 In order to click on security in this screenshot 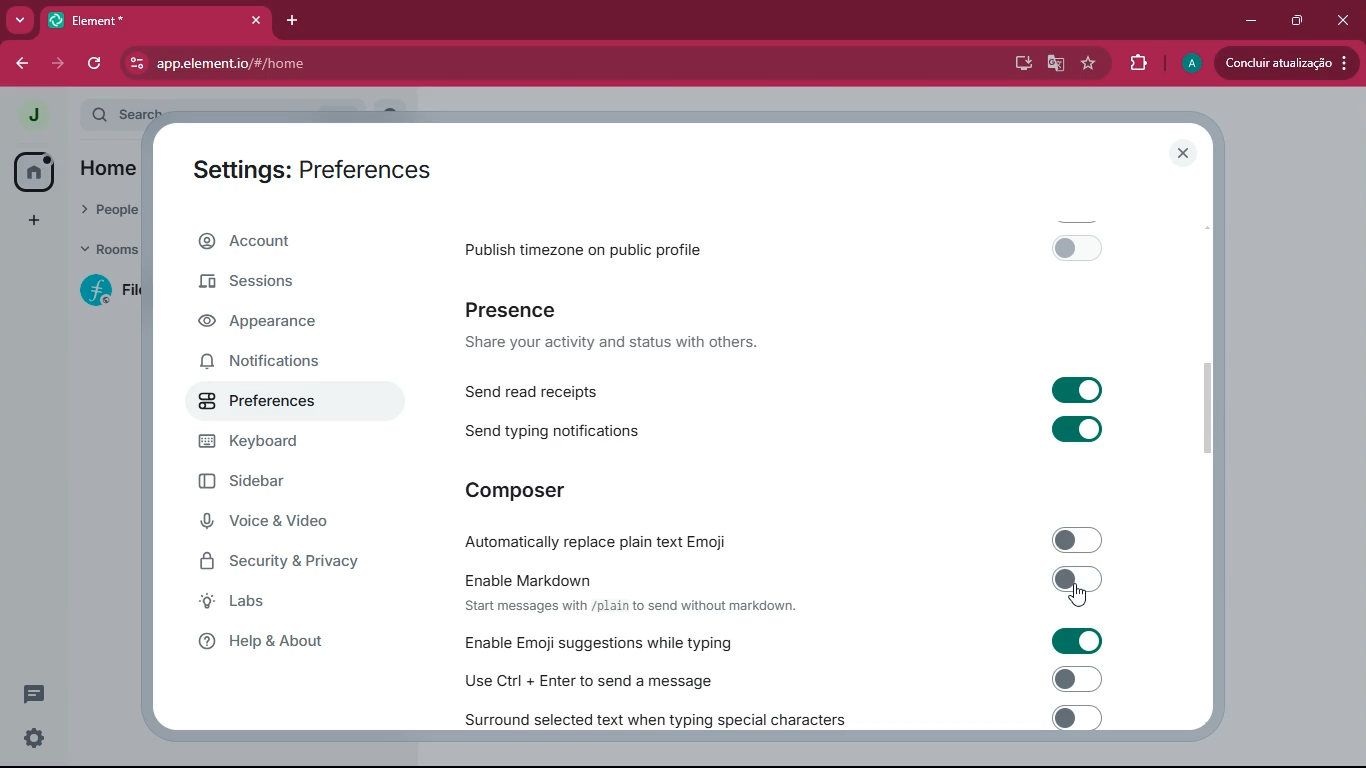, I will do `click(292, 563)`.